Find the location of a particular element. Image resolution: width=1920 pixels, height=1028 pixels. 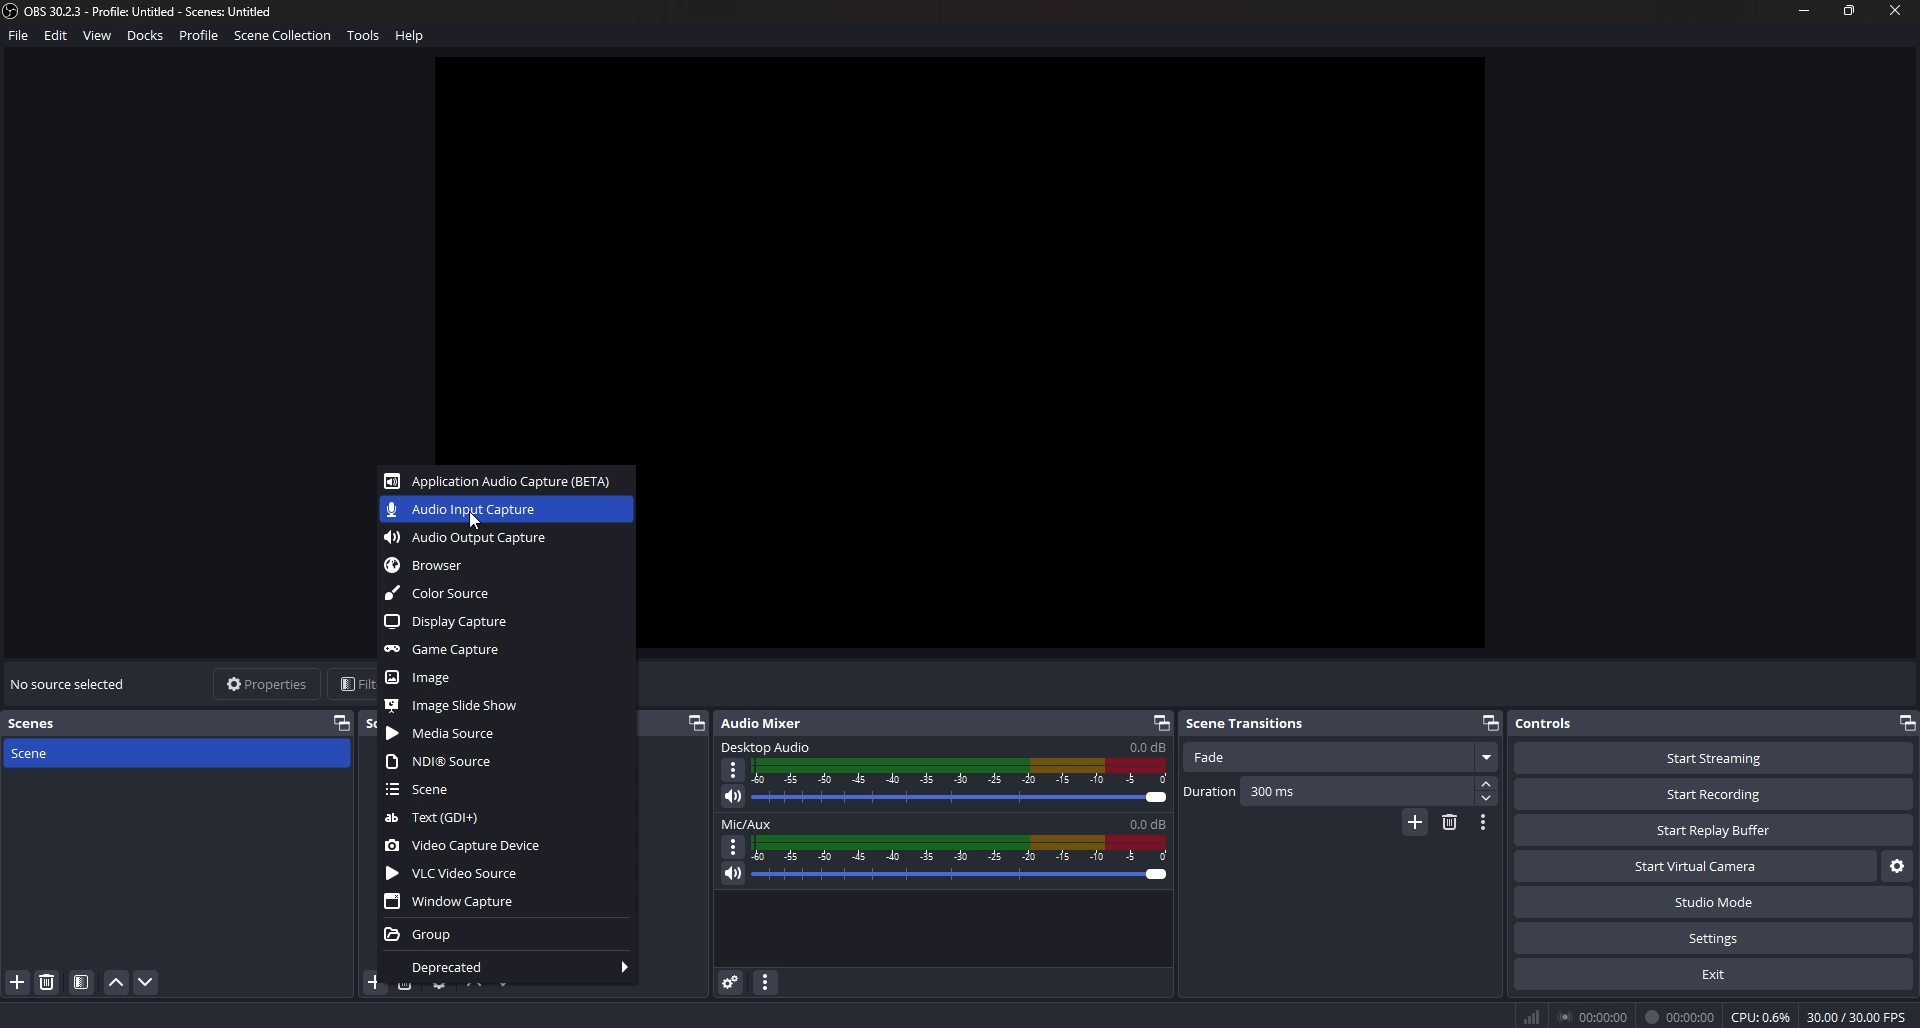

sources is located at coordinates (373, 723).